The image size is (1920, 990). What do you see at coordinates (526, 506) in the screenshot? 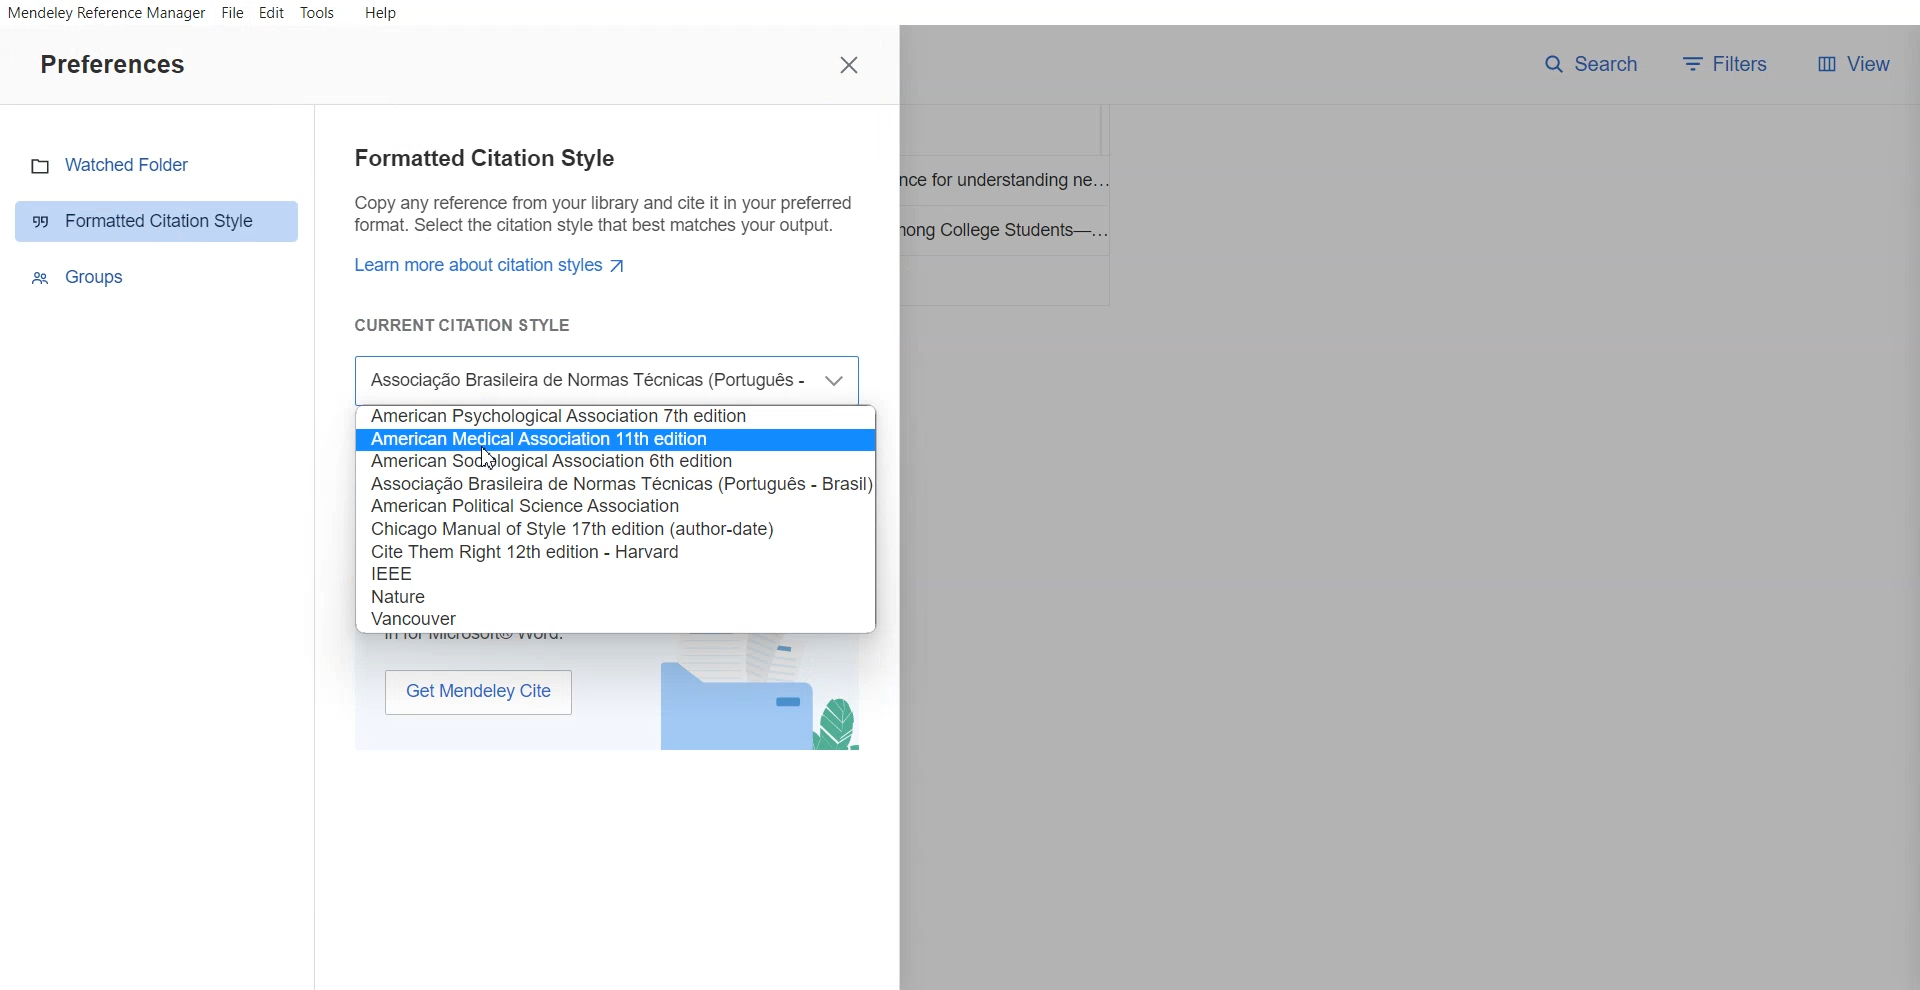
I see `Citation` at bounding box center [526, 506].